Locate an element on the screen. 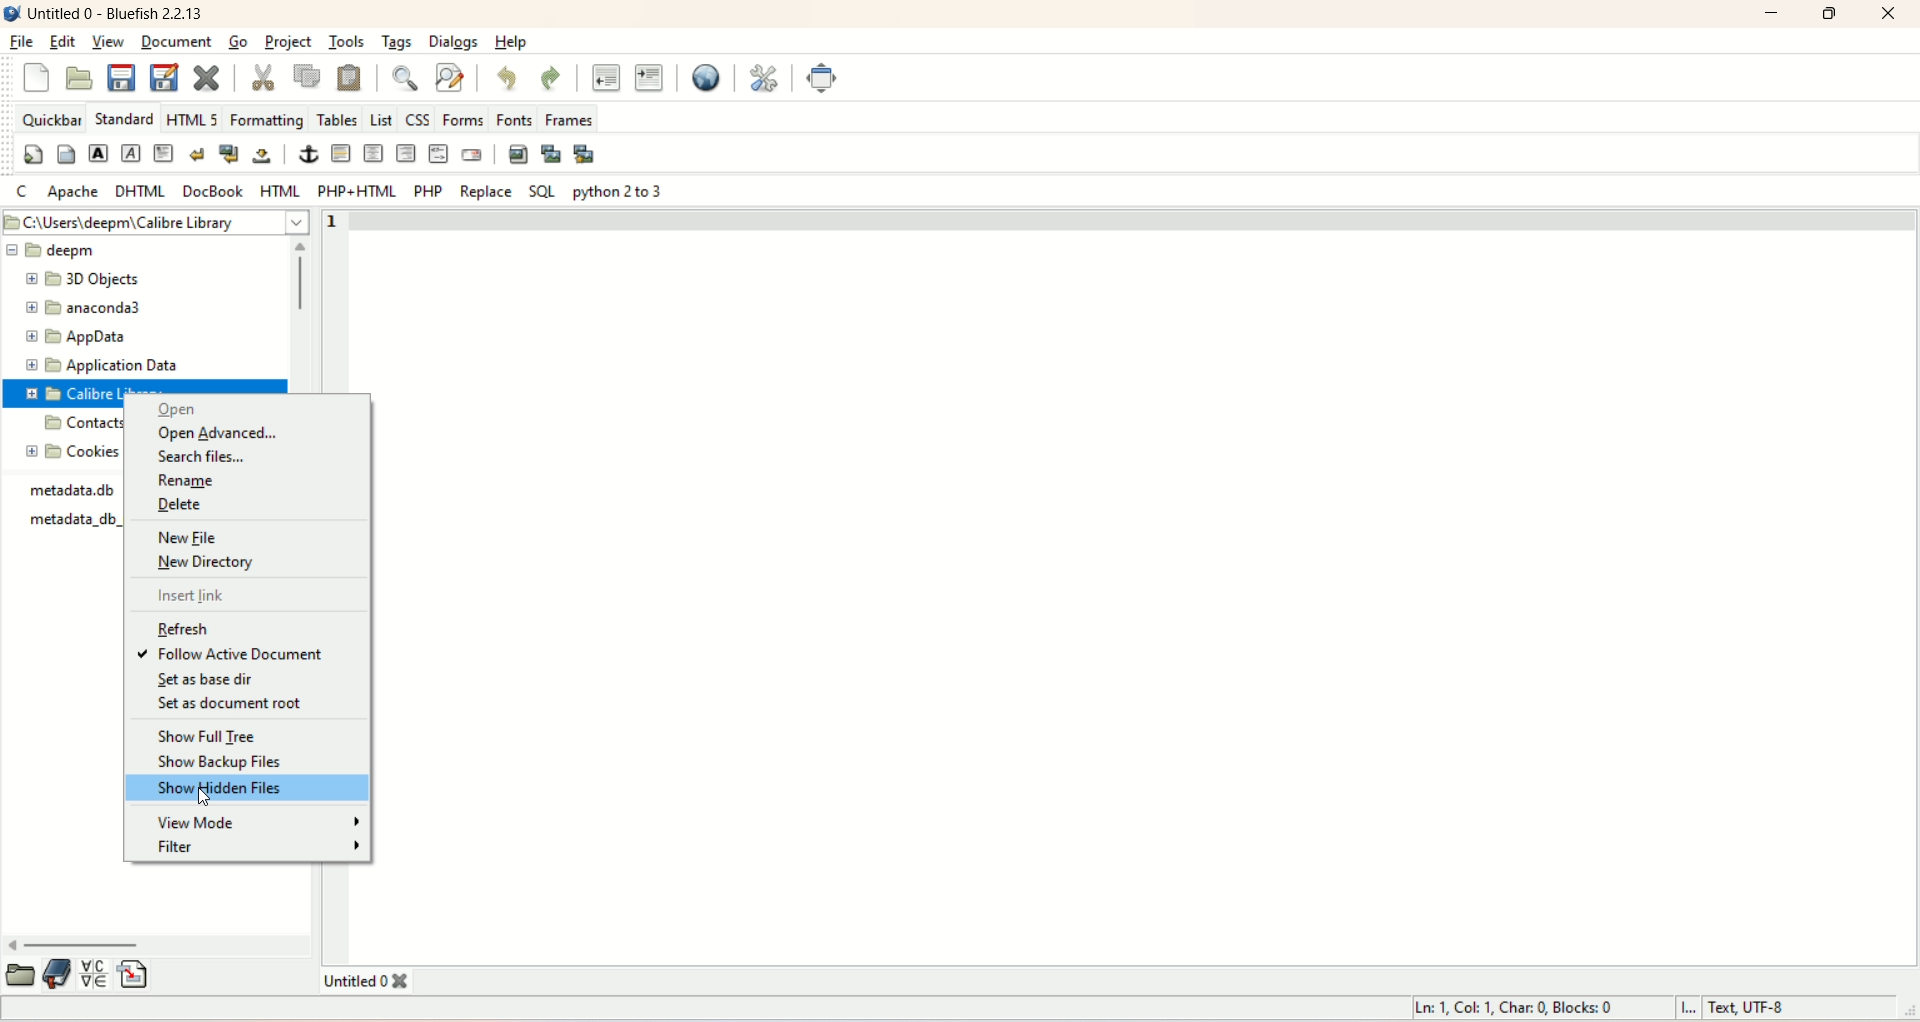 The width and height of the screenshot is (1920, 1022). show full tree is located at coordinates (208, 738).